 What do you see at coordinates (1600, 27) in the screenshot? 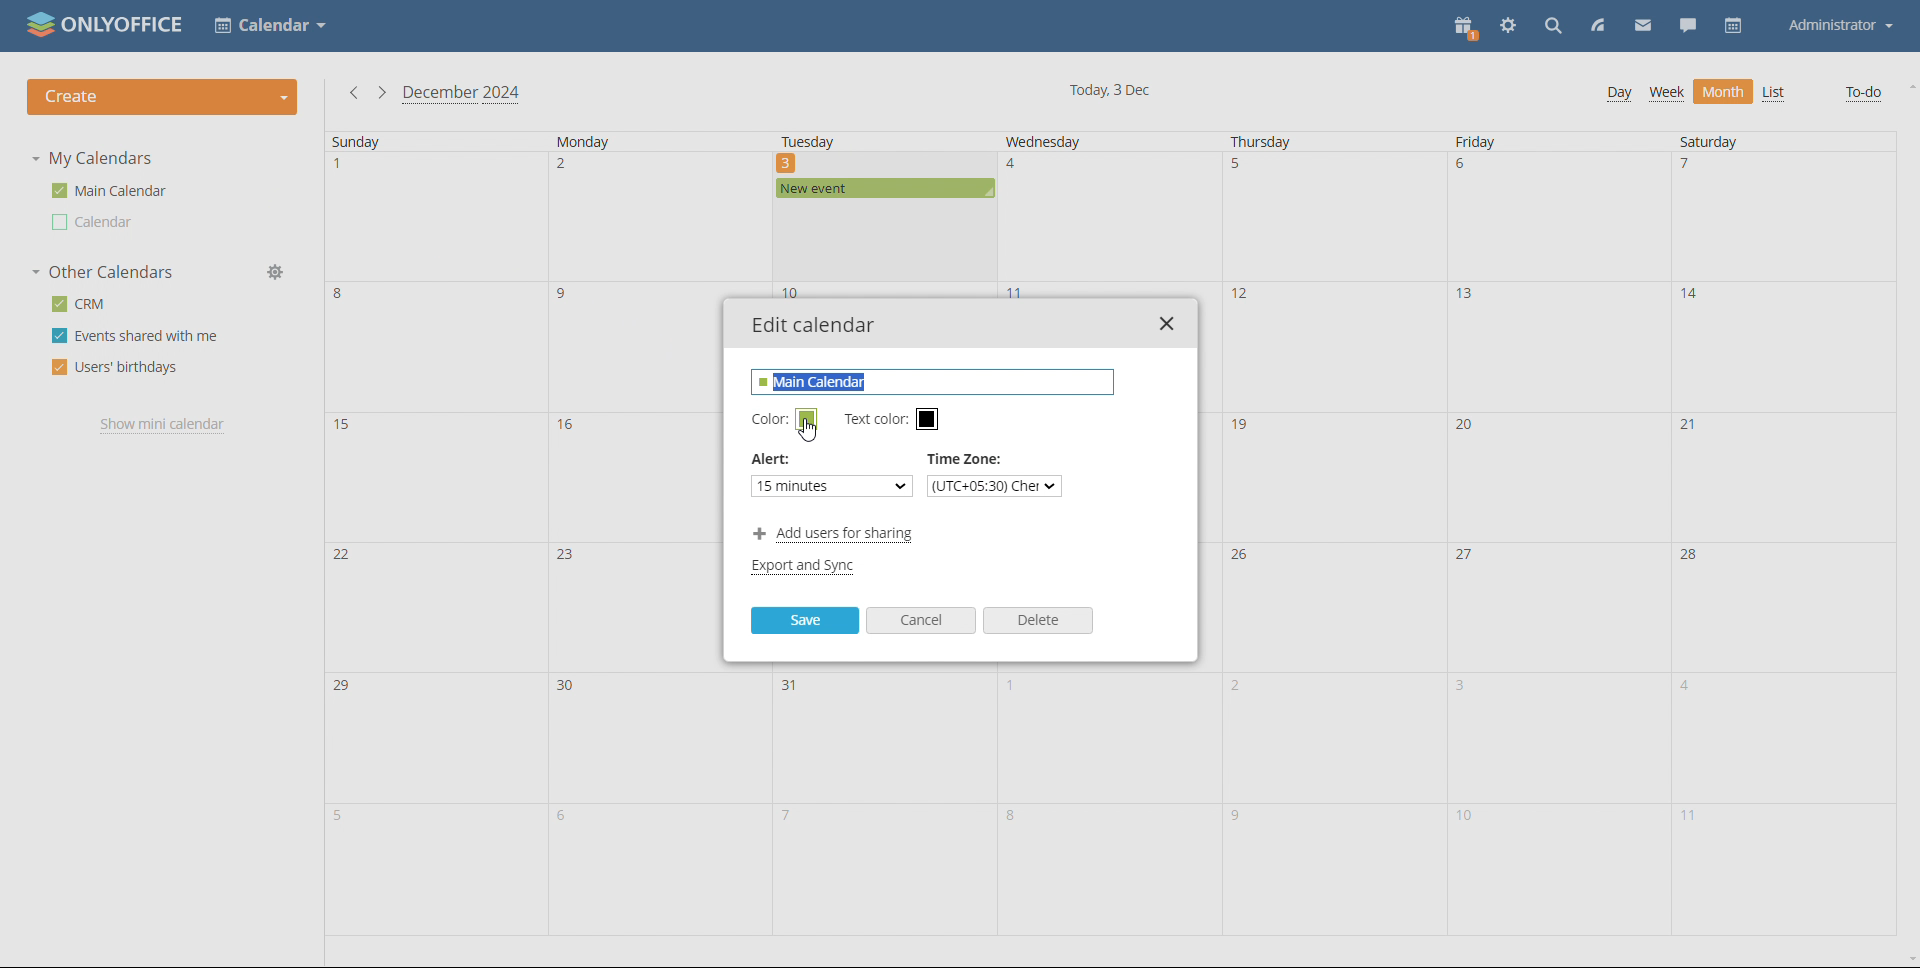
I see `feed` at bounding box center [1600, 27].